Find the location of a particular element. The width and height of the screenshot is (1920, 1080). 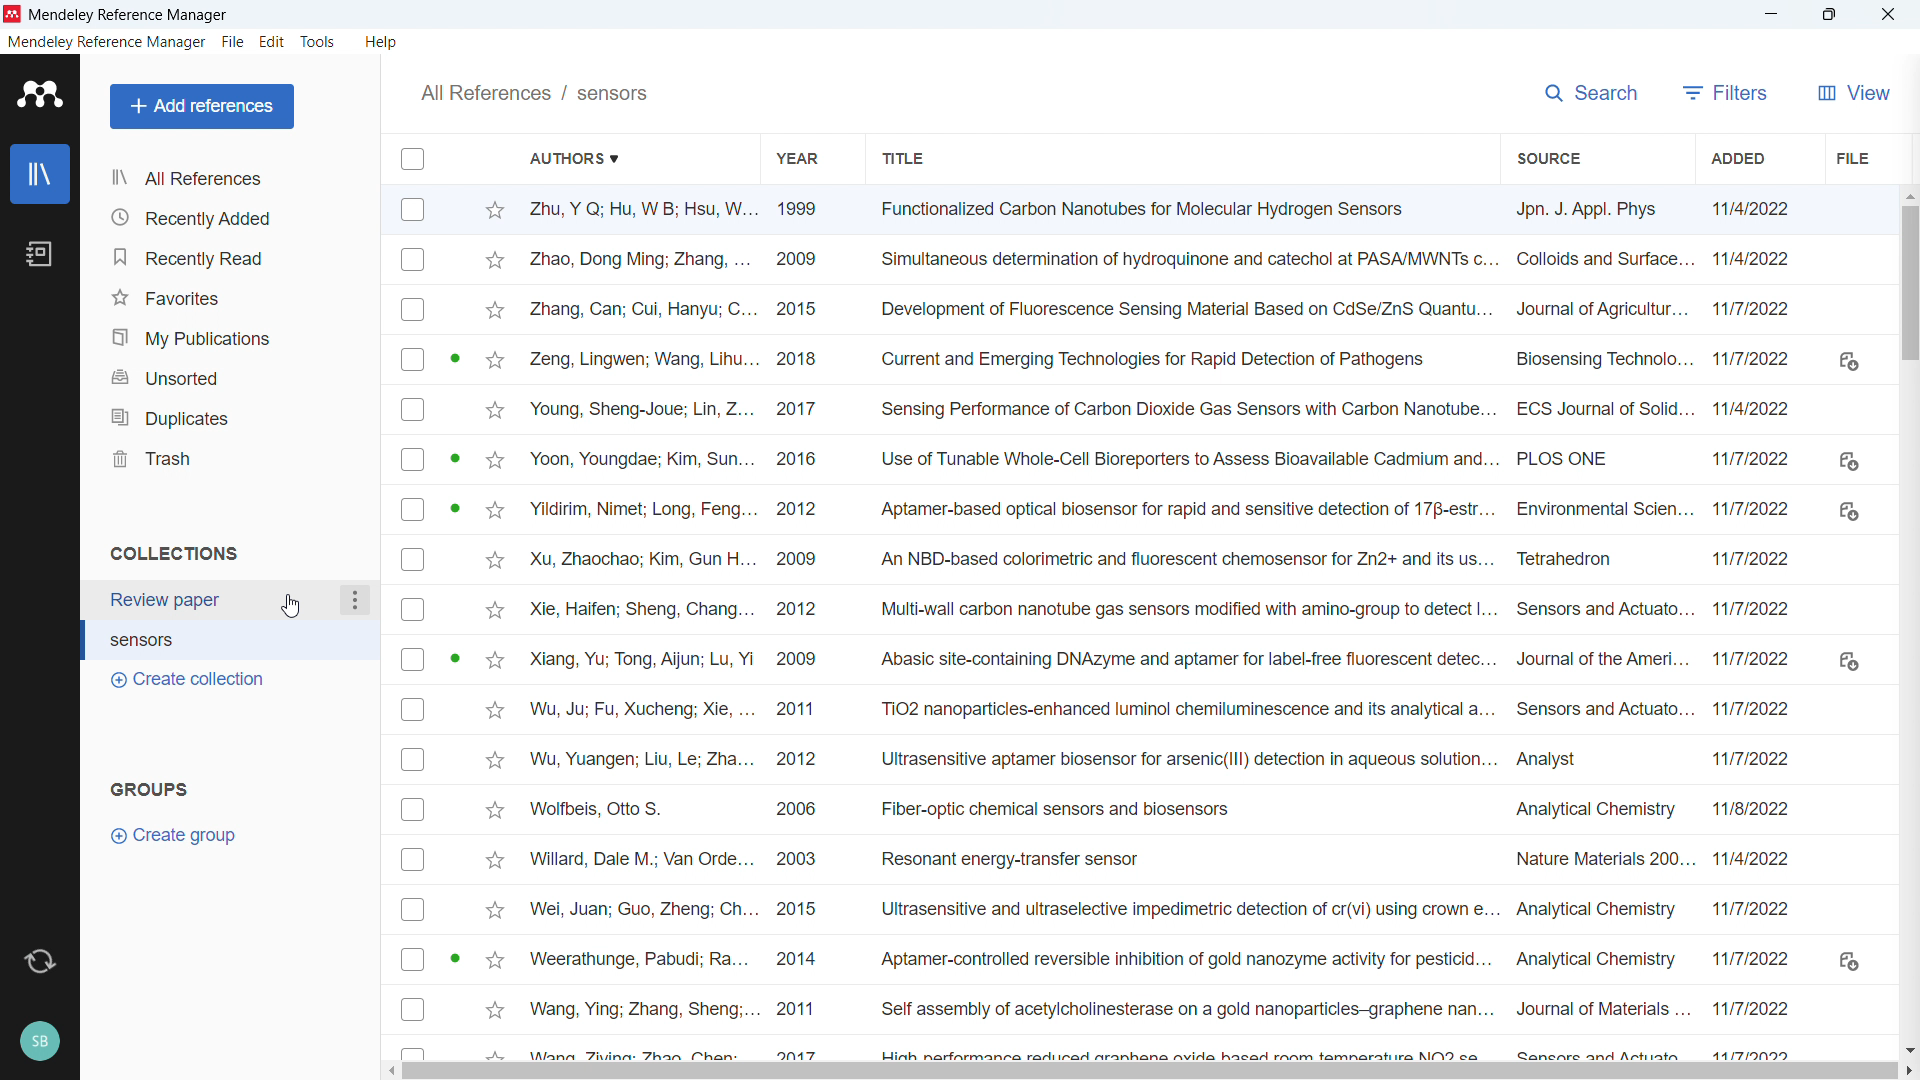

Sort by title  is located at coordinates (904, 158).